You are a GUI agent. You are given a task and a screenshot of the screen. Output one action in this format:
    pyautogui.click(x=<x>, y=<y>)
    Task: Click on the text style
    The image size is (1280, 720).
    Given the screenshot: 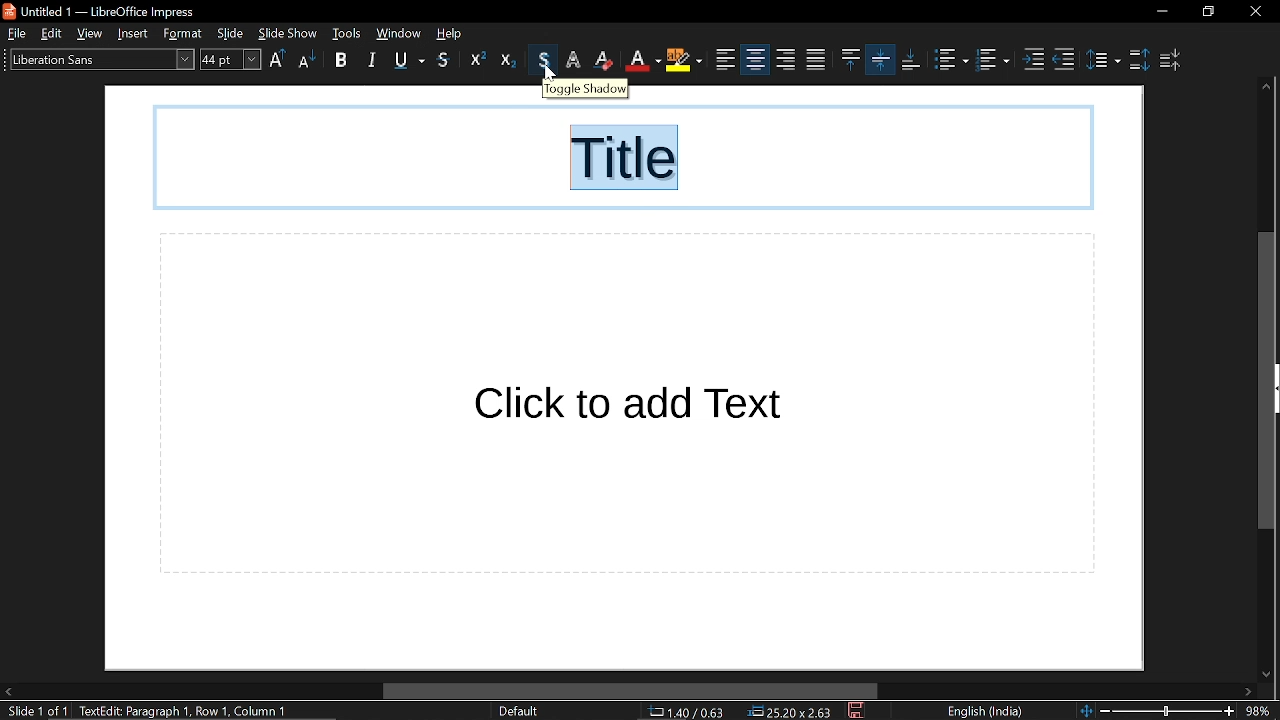 What is the action you would take?
    pyautogui.click(x=96, y=58)
    